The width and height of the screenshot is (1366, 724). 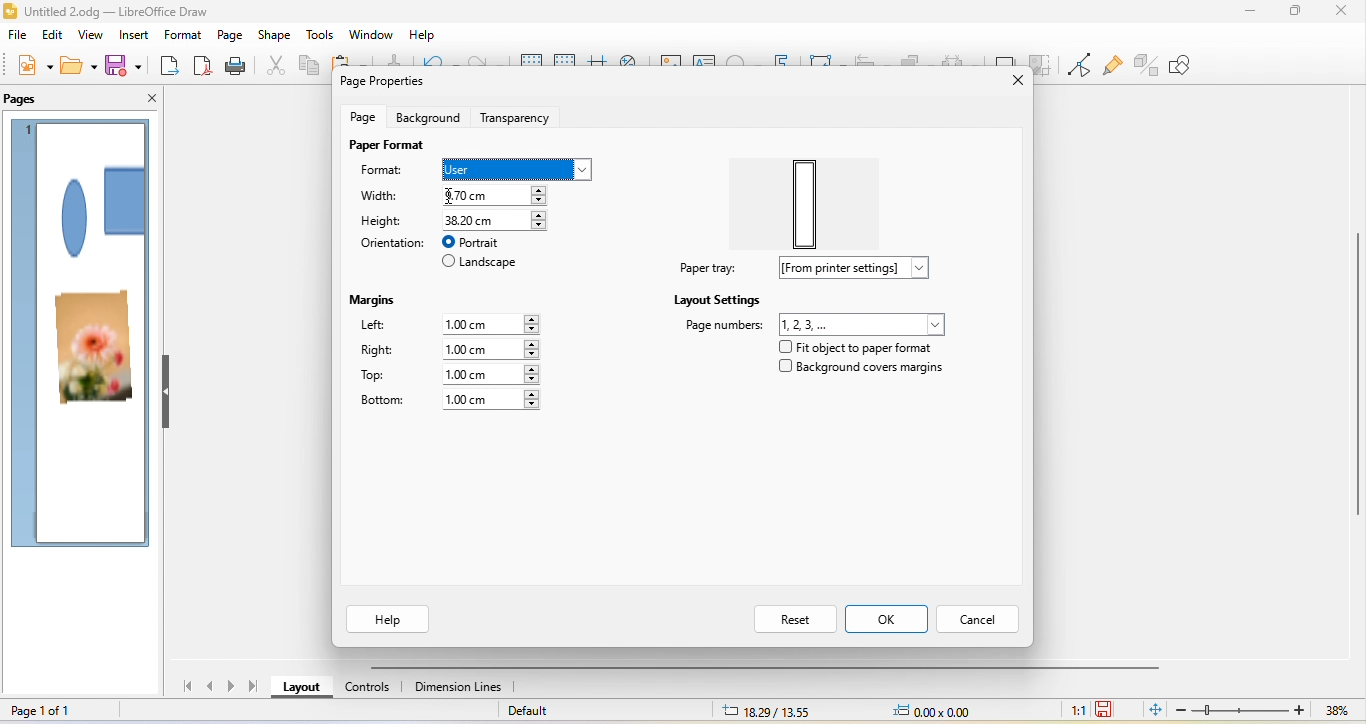 I want to click on snap to grid, so click(x=566, y=63).